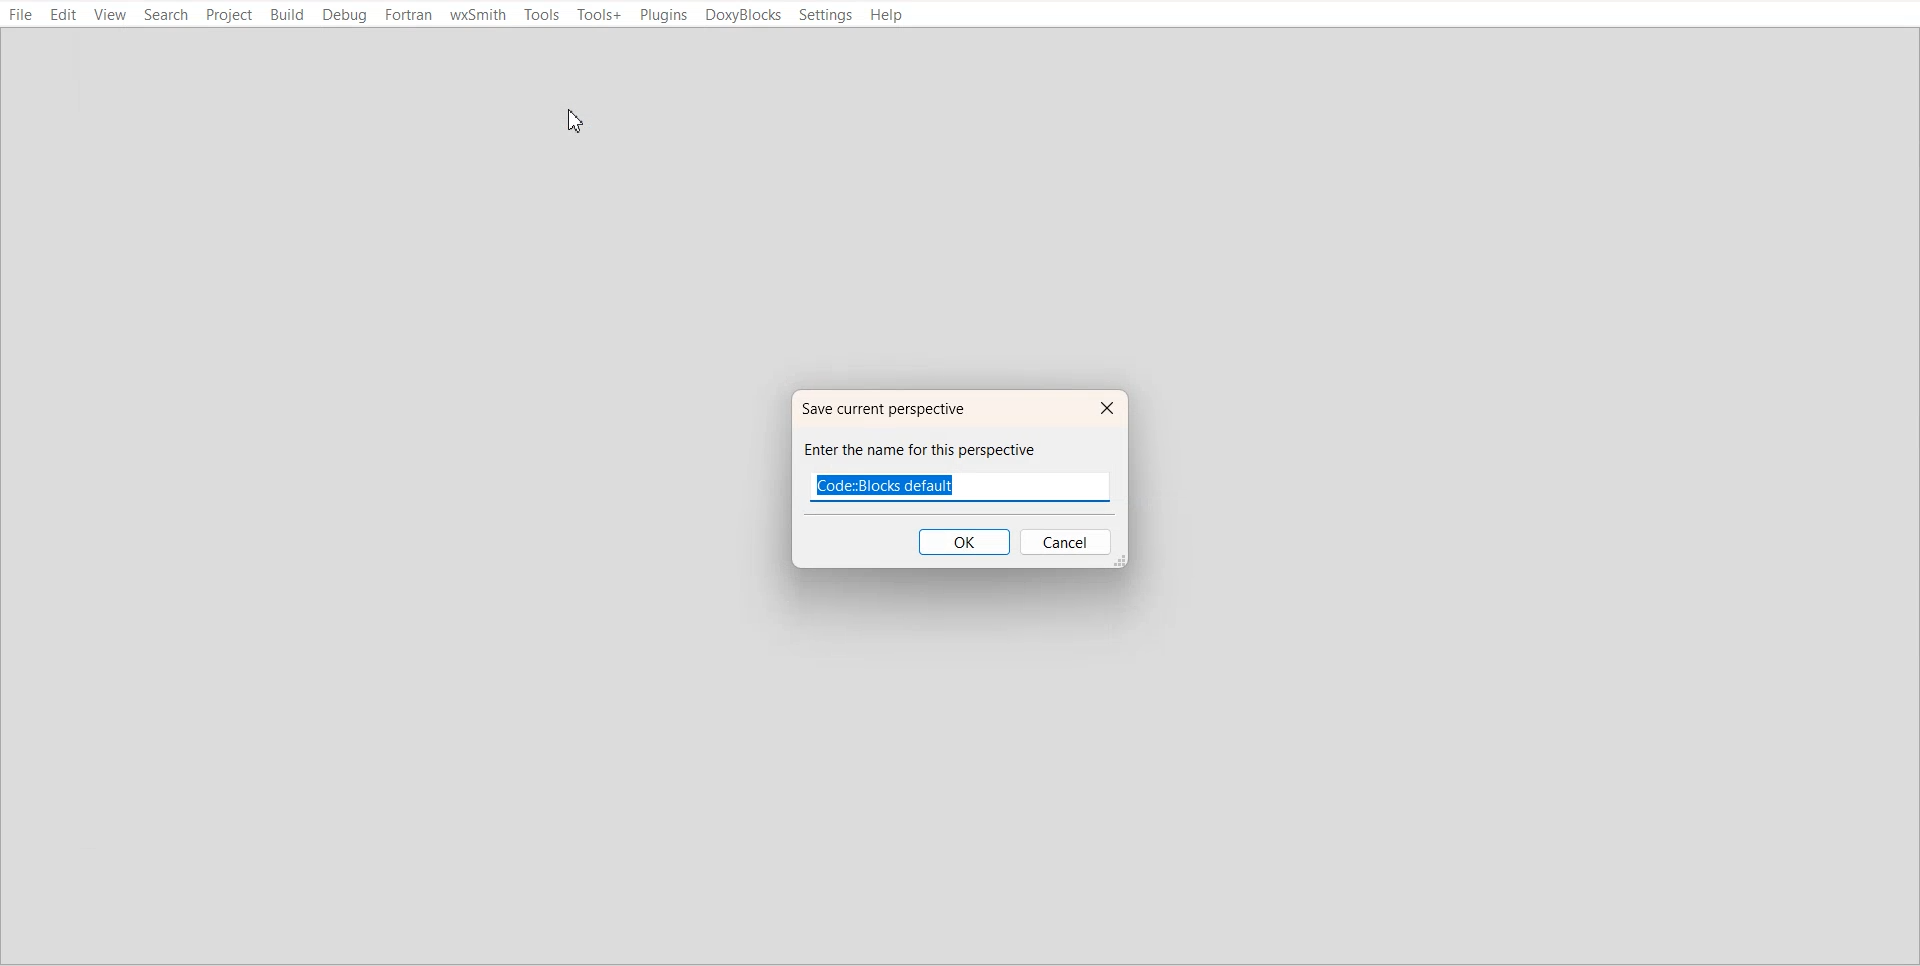 Image resolution: width=1920 pixels, height=966 pixels. What do you see at coordinates (573, 122) in the screenshot?
I see `Cursor` at bounding box center [573, 122].